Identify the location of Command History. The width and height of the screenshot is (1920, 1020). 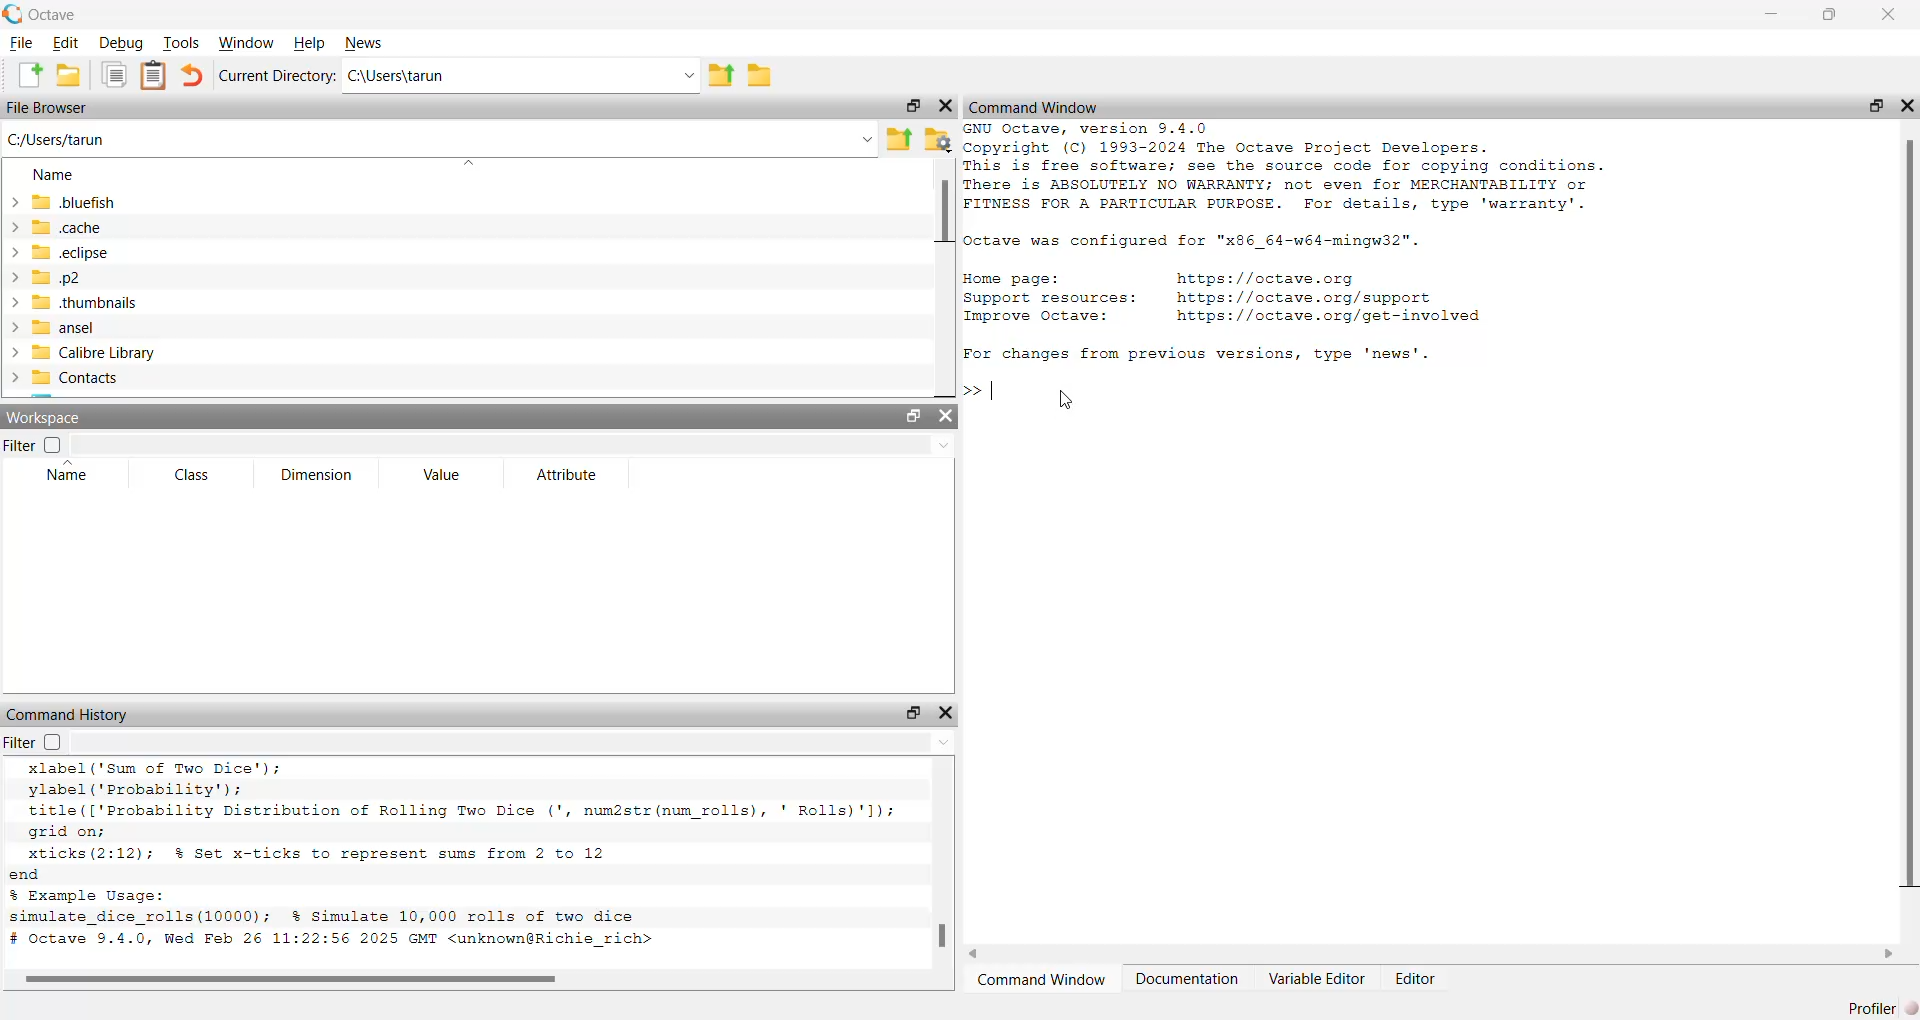
(68, 713).